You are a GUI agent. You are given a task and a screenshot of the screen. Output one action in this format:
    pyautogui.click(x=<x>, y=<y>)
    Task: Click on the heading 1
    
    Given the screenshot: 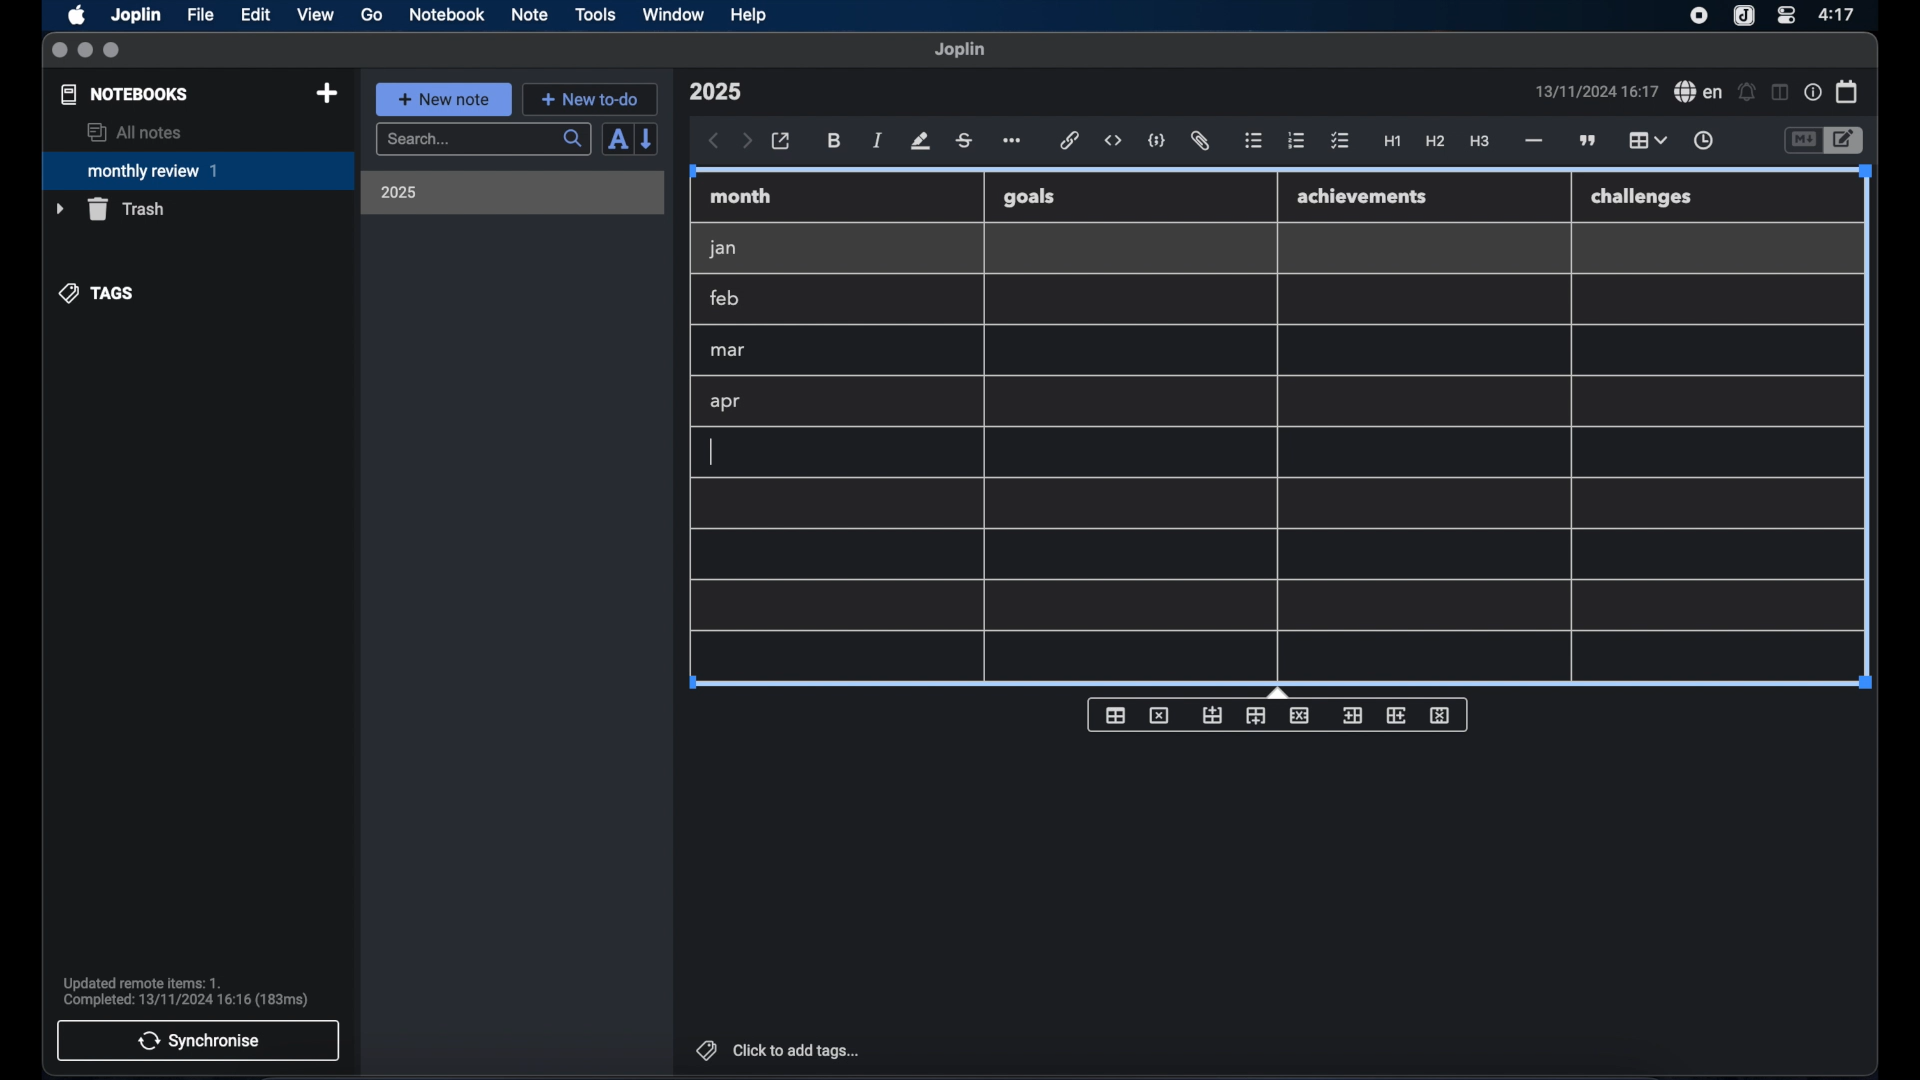 What is the action you would take?
    pyautogui.click(x=1393, y=142)
    